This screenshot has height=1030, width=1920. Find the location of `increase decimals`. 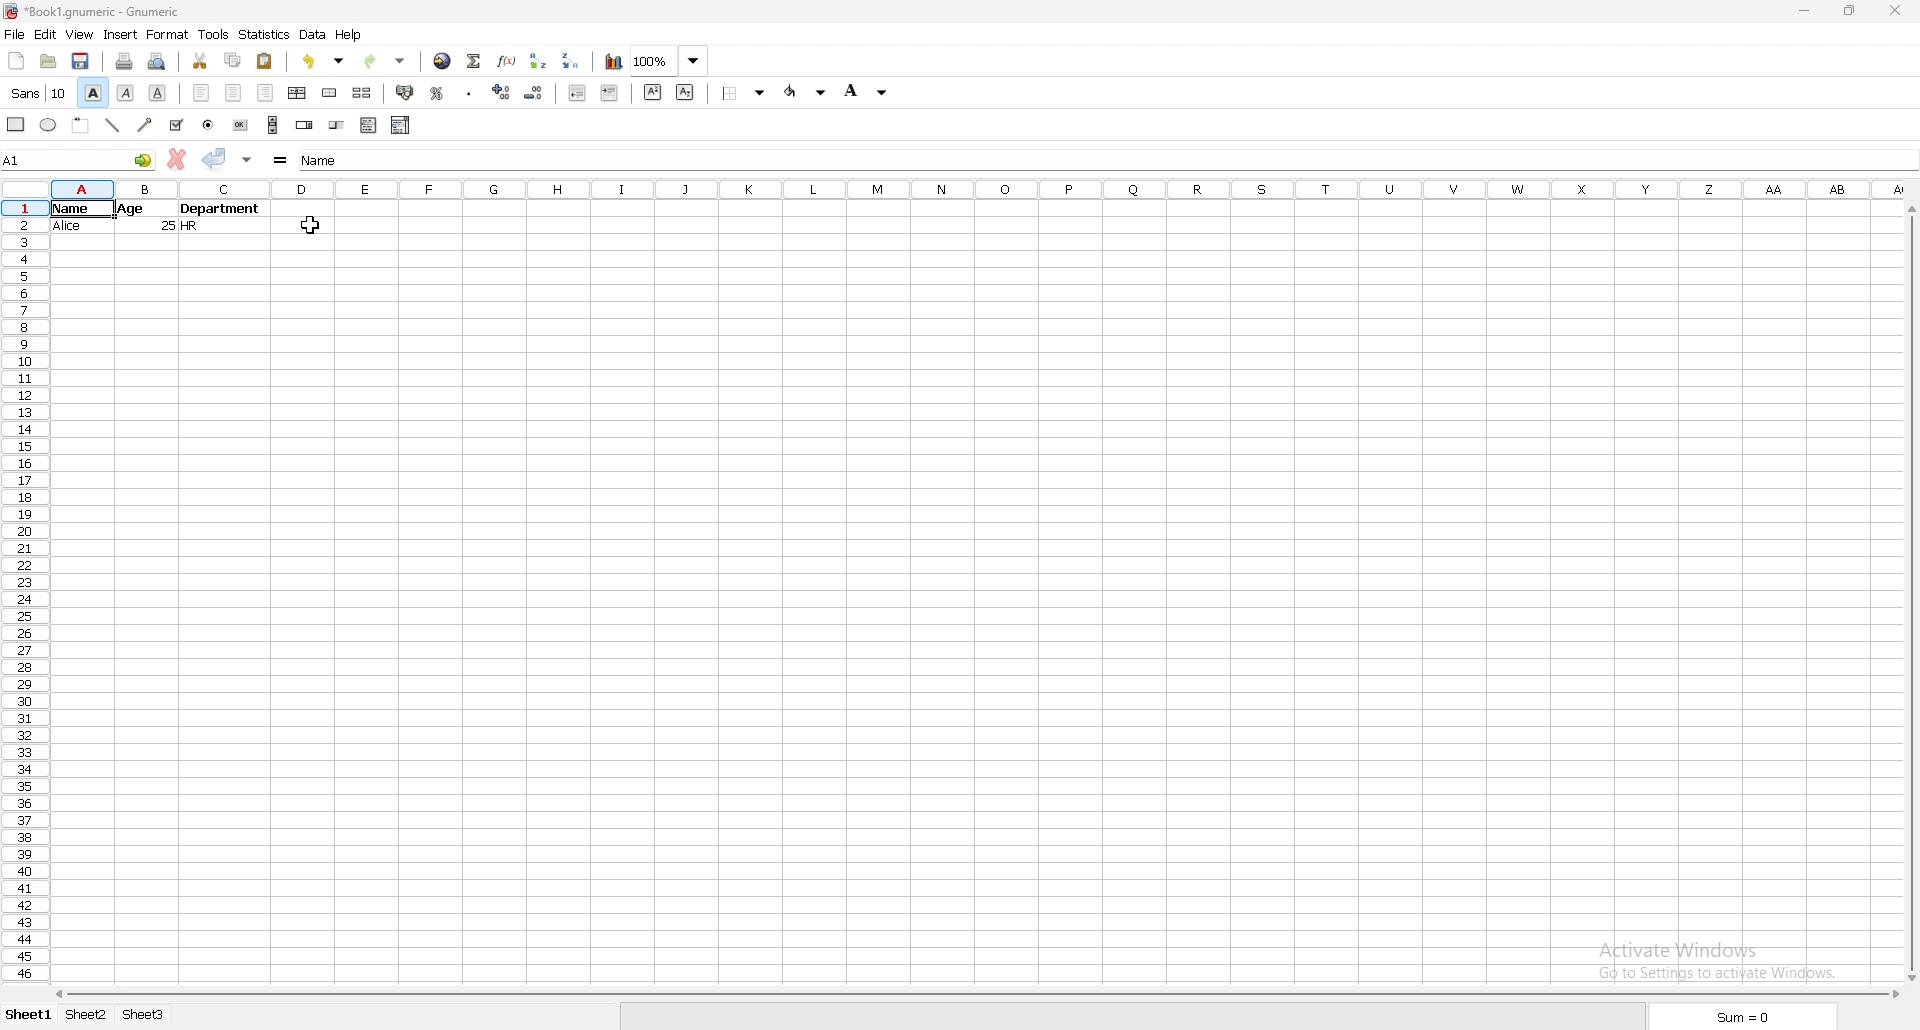

increase decimals is located at coordinates (503, 91).